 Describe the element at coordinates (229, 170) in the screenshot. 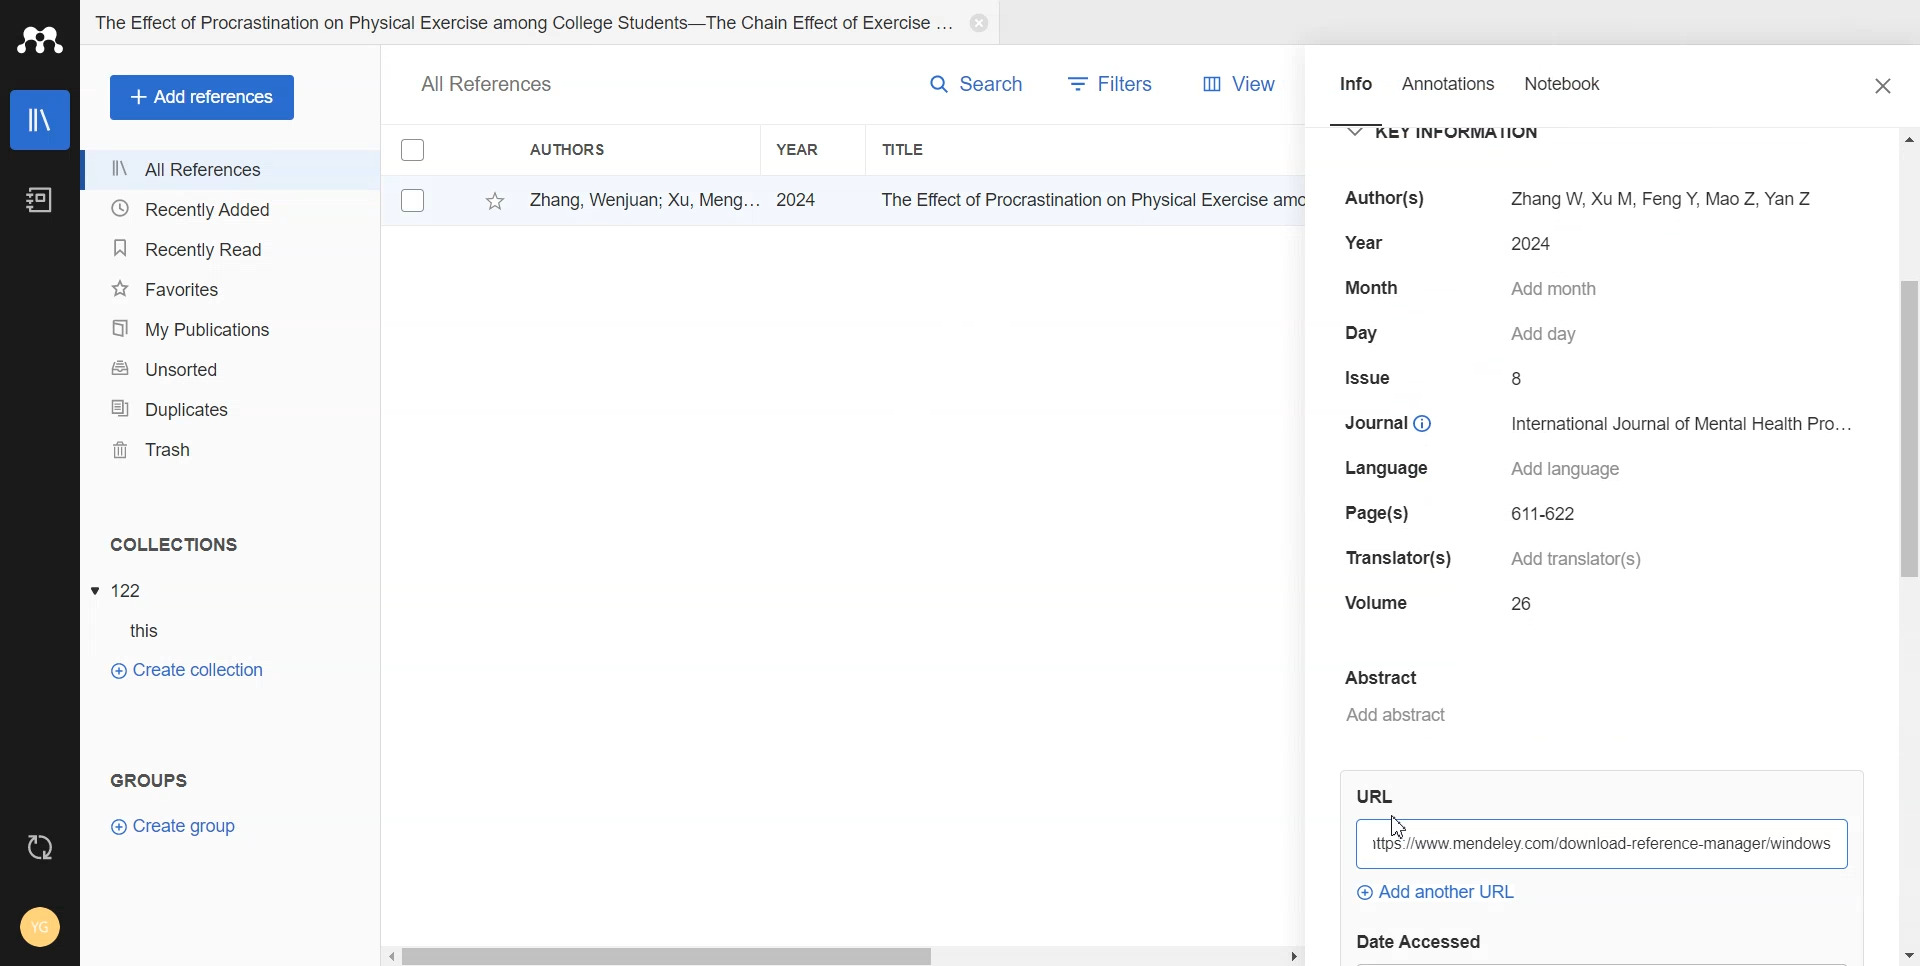

I see `All References` at that location.